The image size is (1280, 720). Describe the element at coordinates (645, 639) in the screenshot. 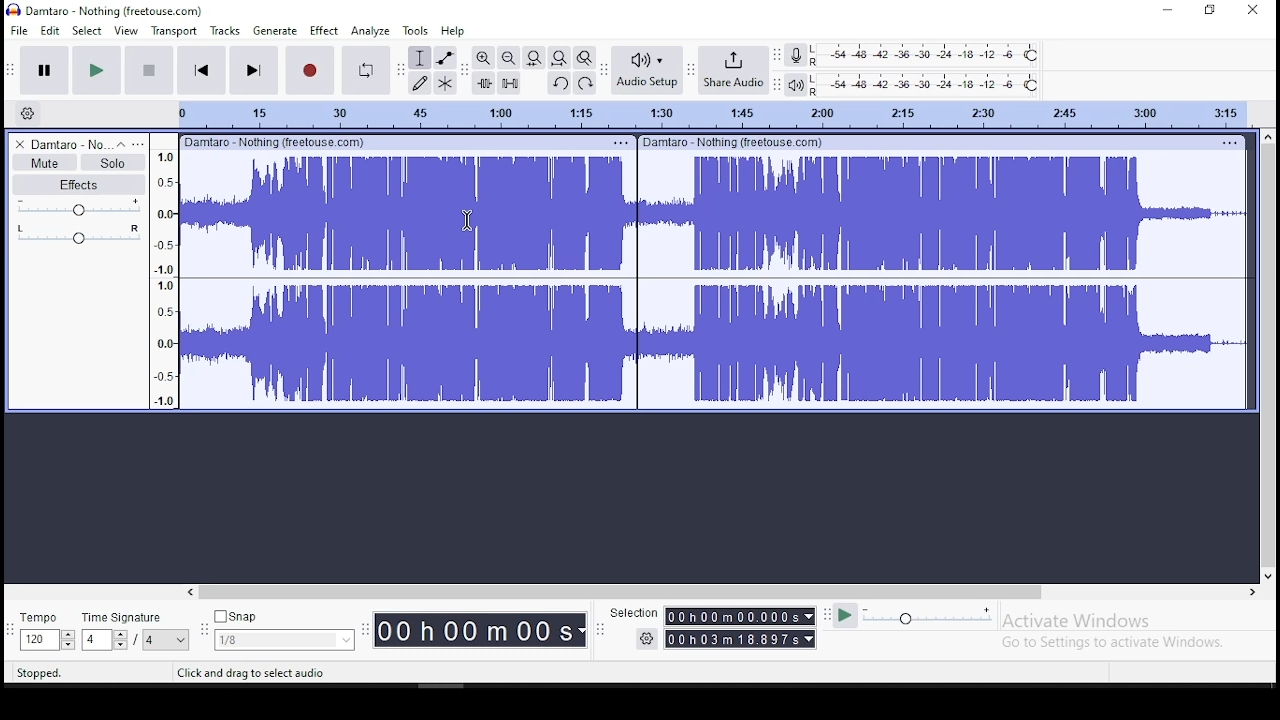

I see `settings` at that location.